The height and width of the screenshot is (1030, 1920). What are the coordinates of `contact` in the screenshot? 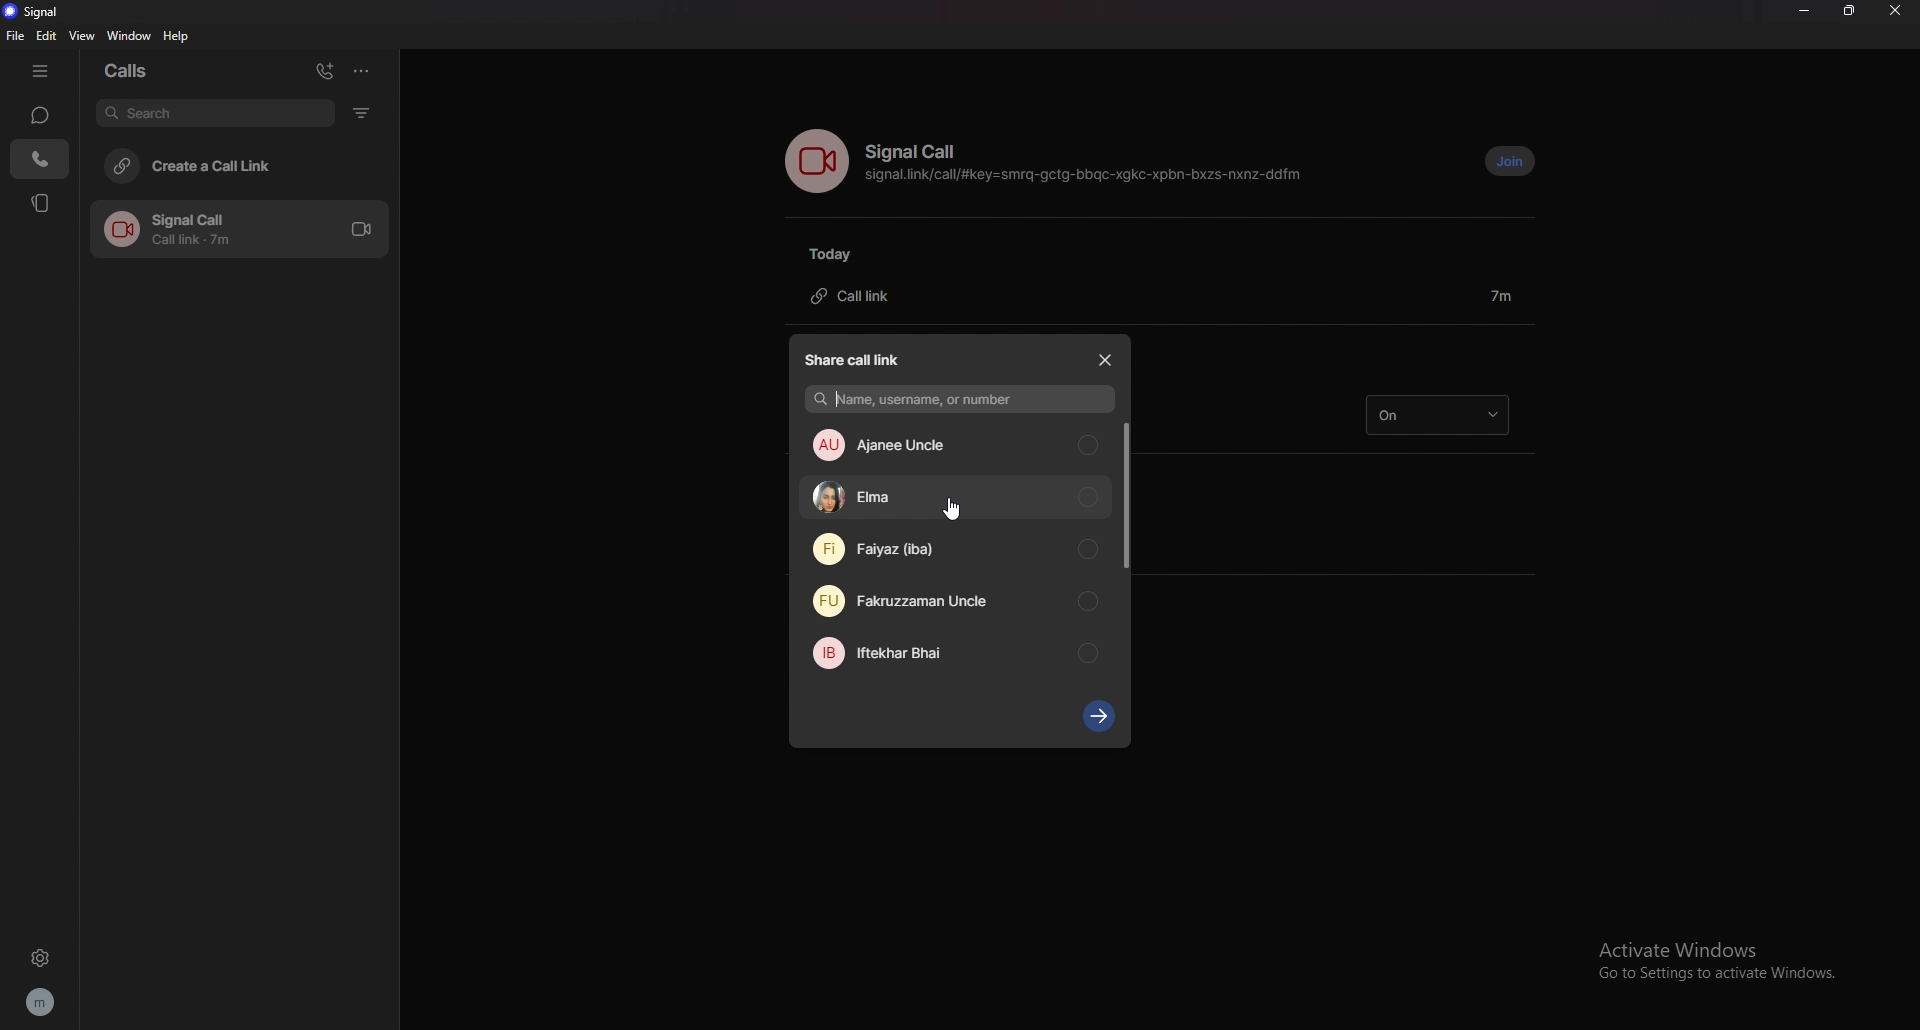 It's located at (957, 498).